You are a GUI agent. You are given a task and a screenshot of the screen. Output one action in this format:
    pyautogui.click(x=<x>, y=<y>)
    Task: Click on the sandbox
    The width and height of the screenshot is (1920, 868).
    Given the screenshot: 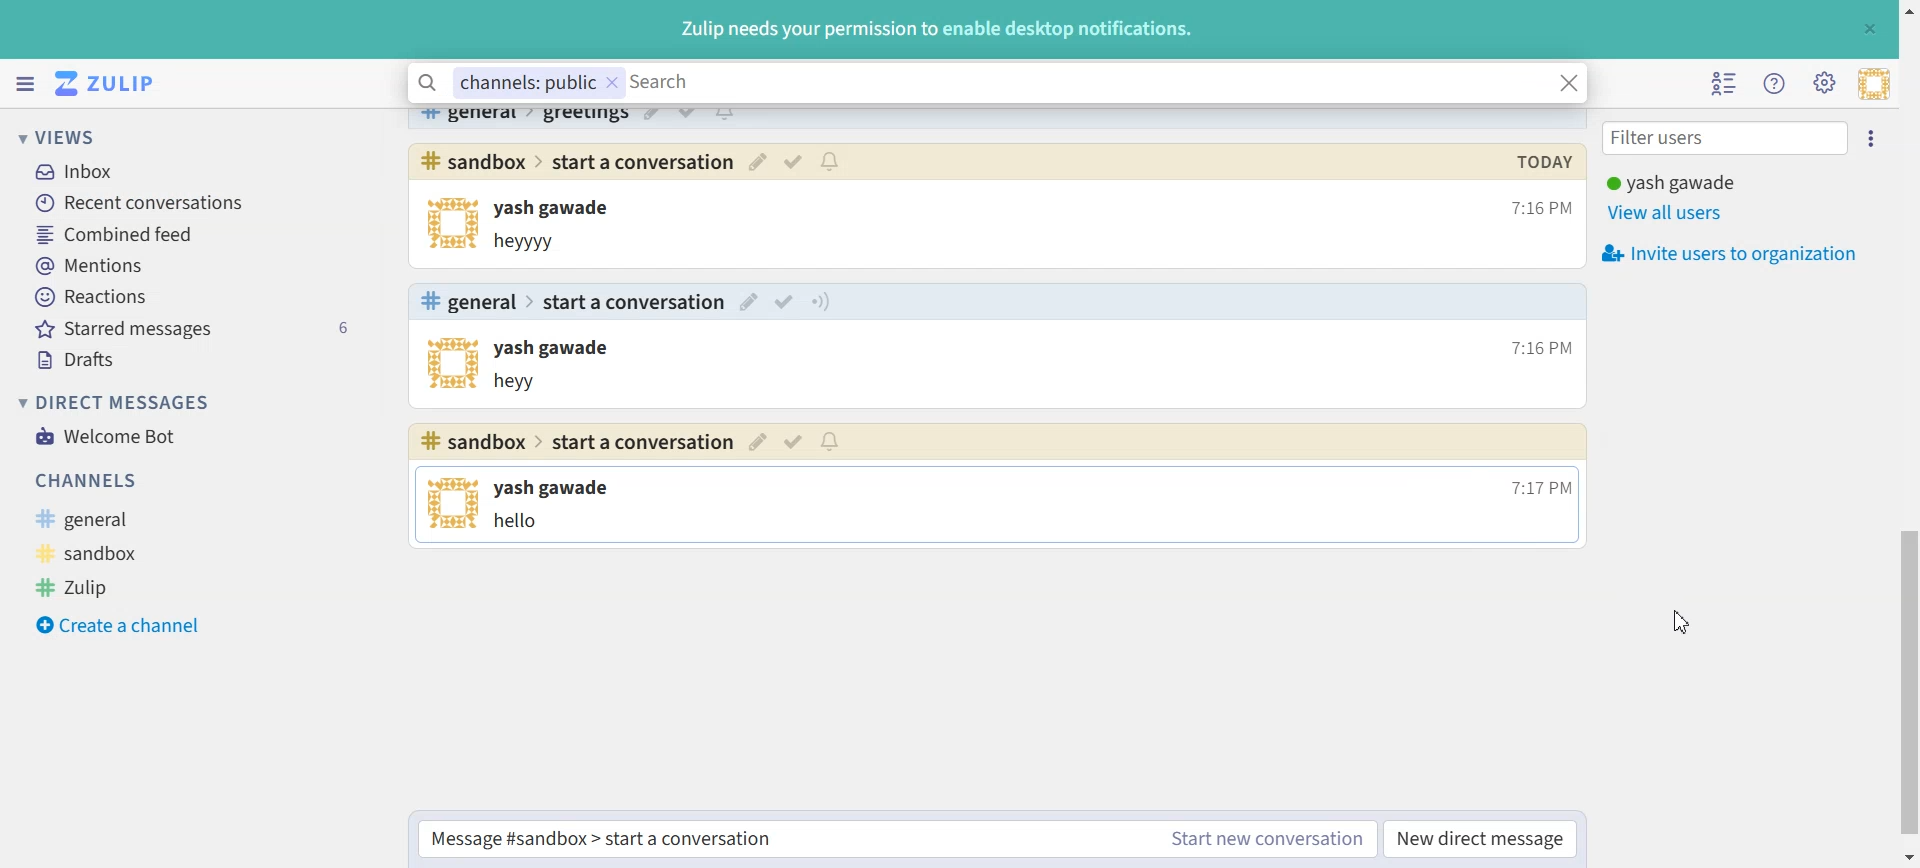 What is the action you would take?
    pyautogui.click(x=472, y=160)
    